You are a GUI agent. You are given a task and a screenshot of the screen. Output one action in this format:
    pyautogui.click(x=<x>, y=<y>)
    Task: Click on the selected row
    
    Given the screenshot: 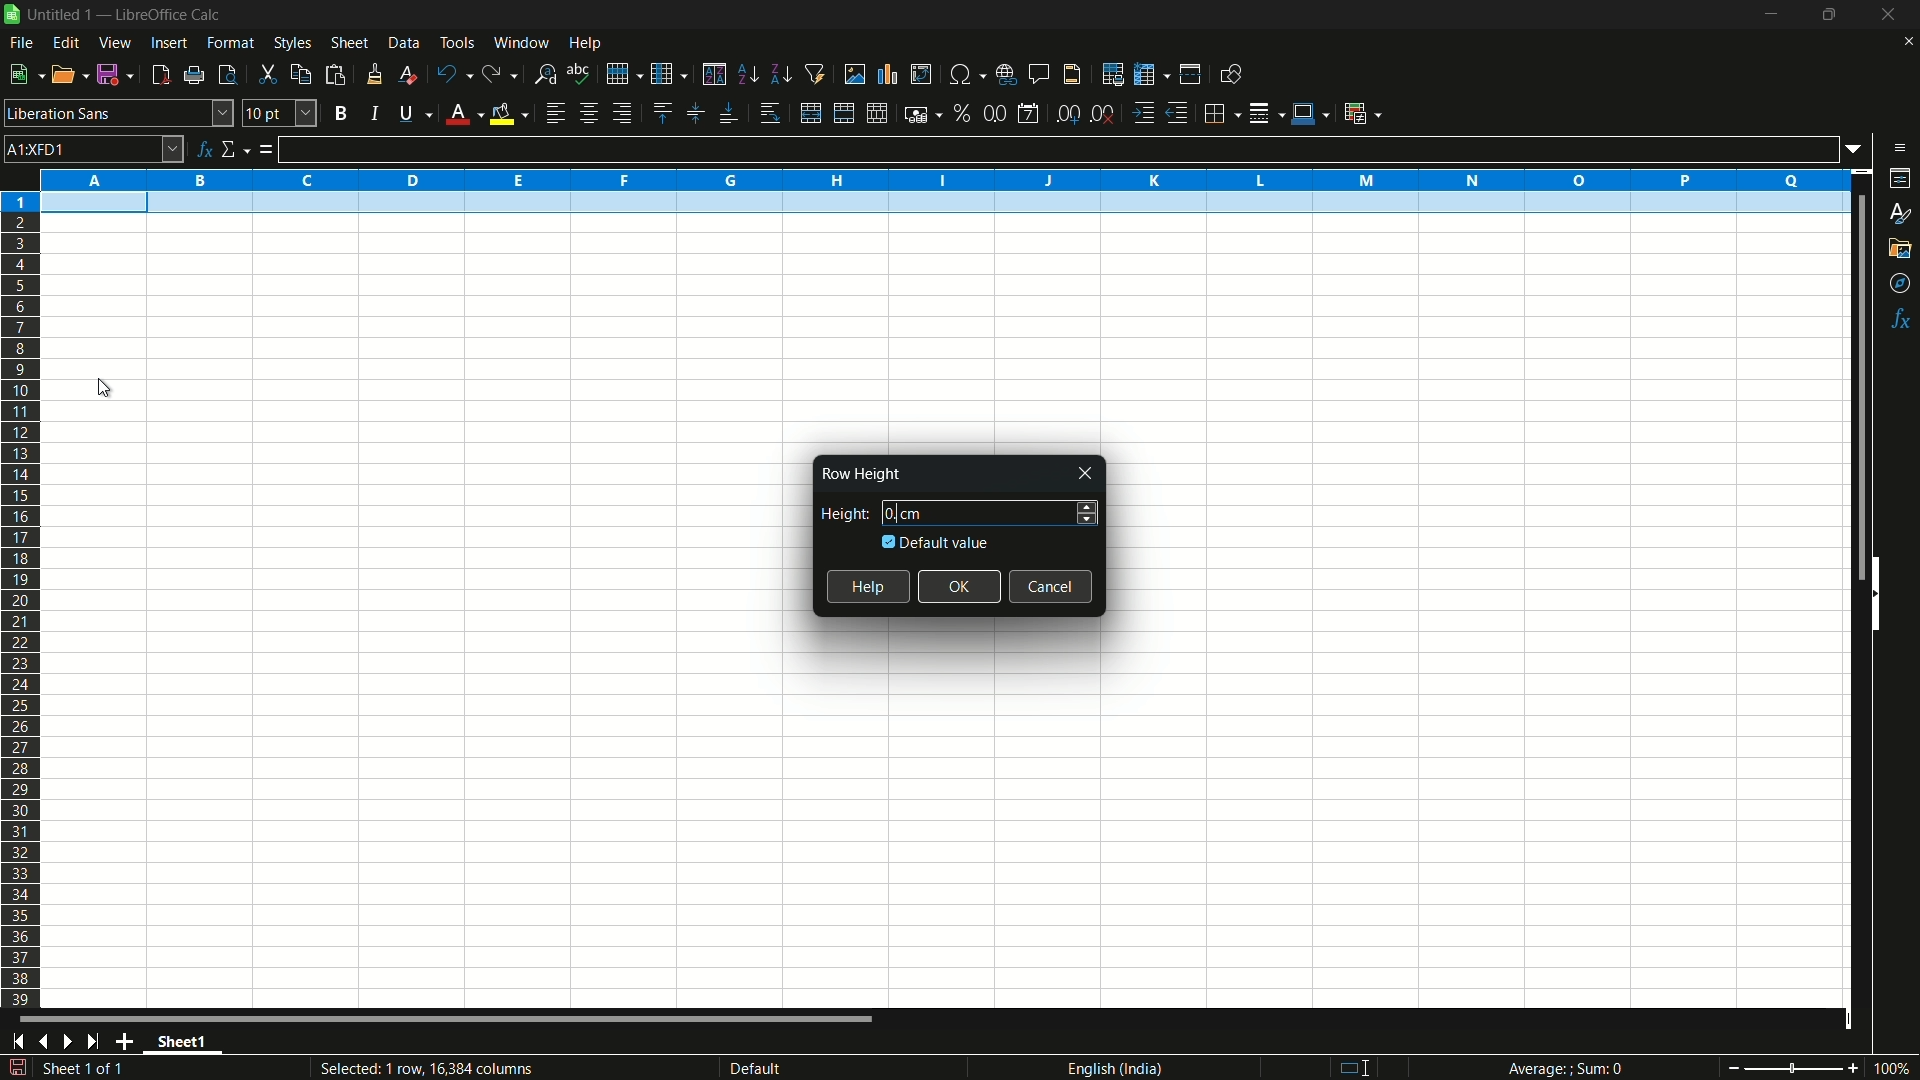 What is the action you would take?
    pyautogui.click(x=938, y=204)
    